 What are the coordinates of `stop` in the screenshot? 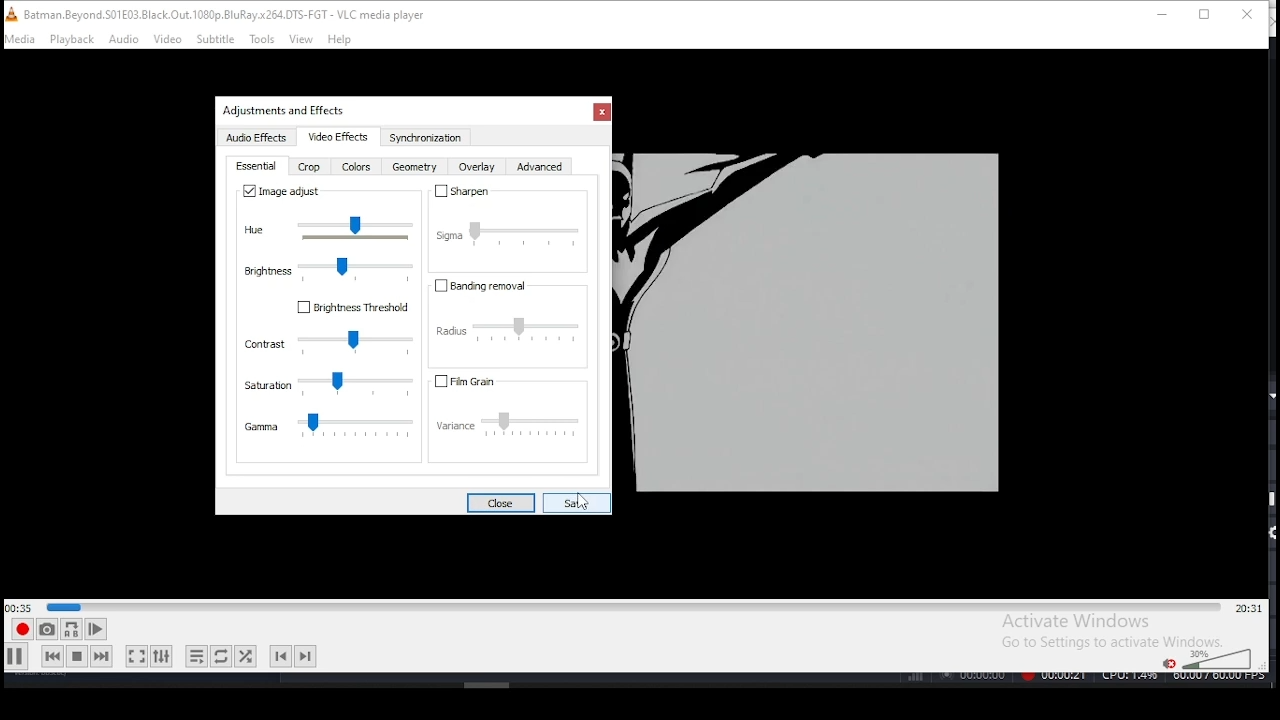 It's located at (76, 656).